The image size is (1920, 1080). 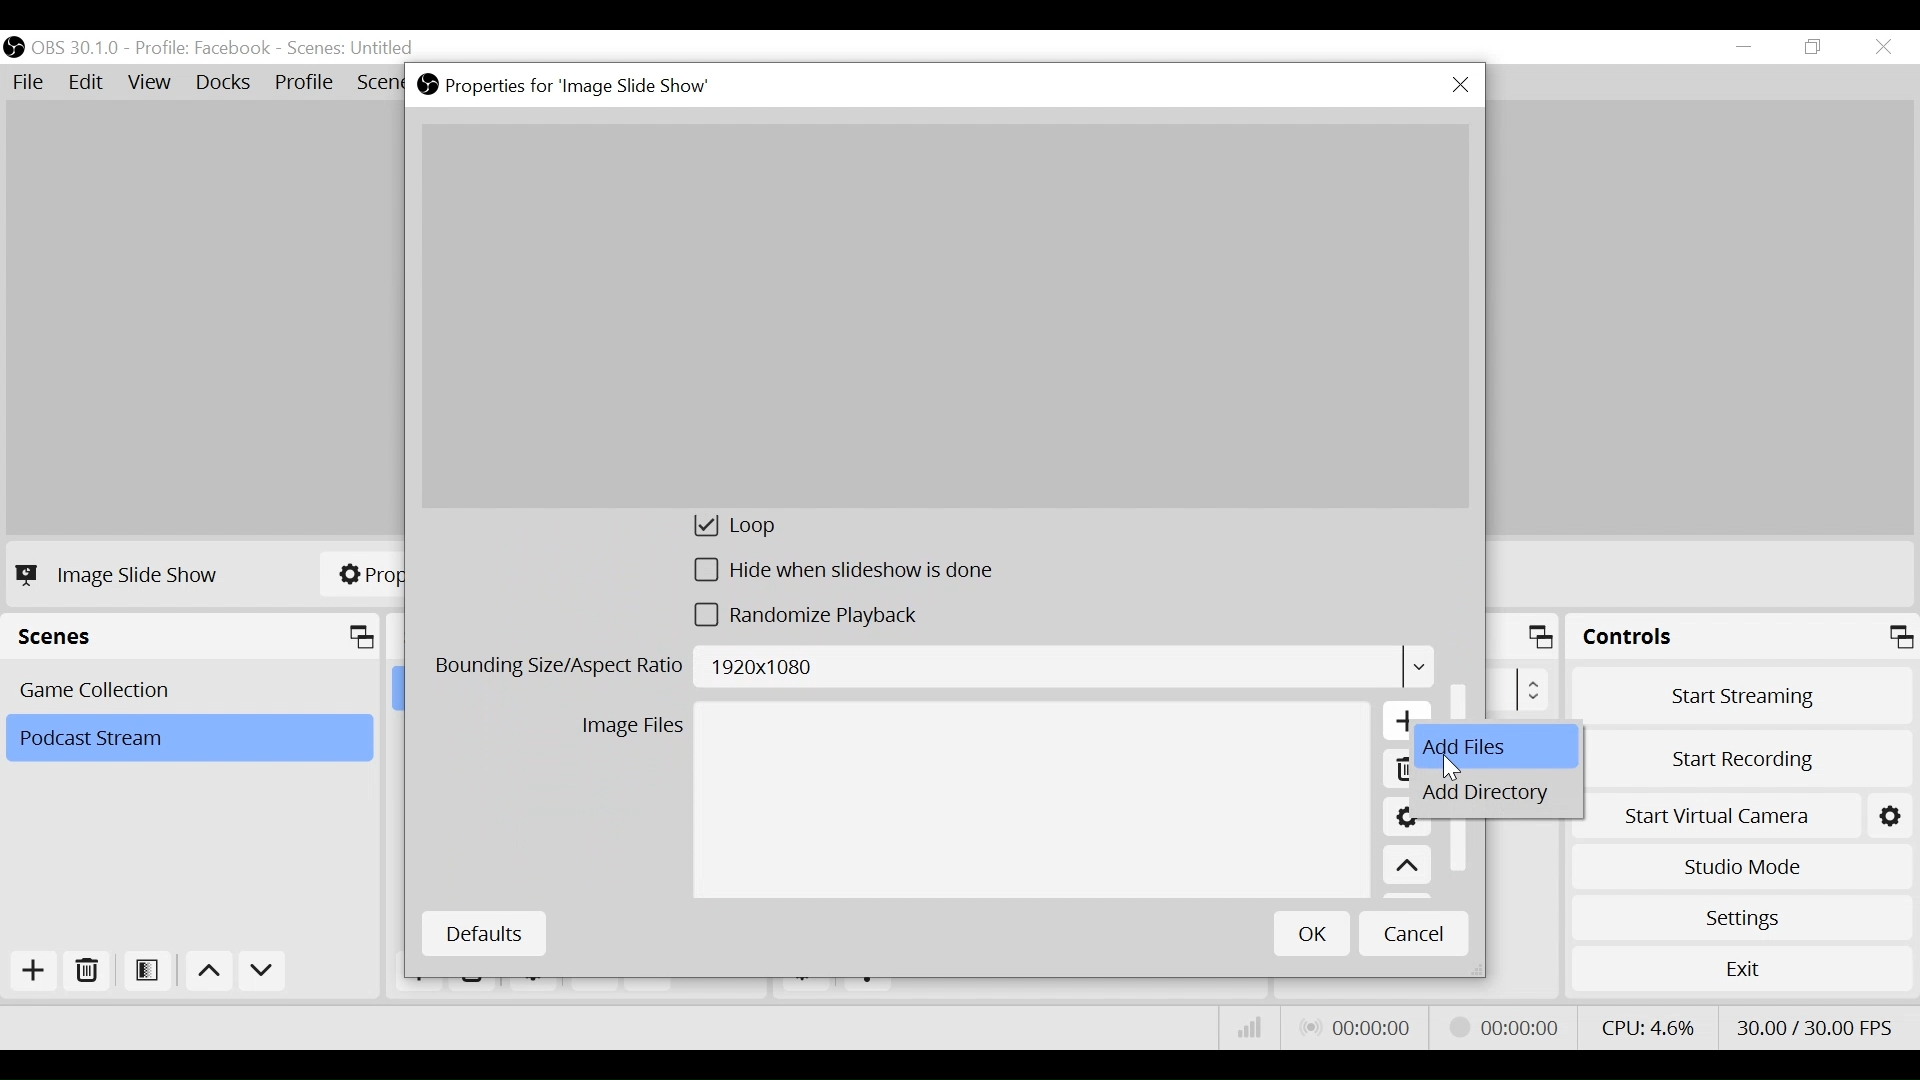 I want to click on OK, so click(x=1312, y=933).